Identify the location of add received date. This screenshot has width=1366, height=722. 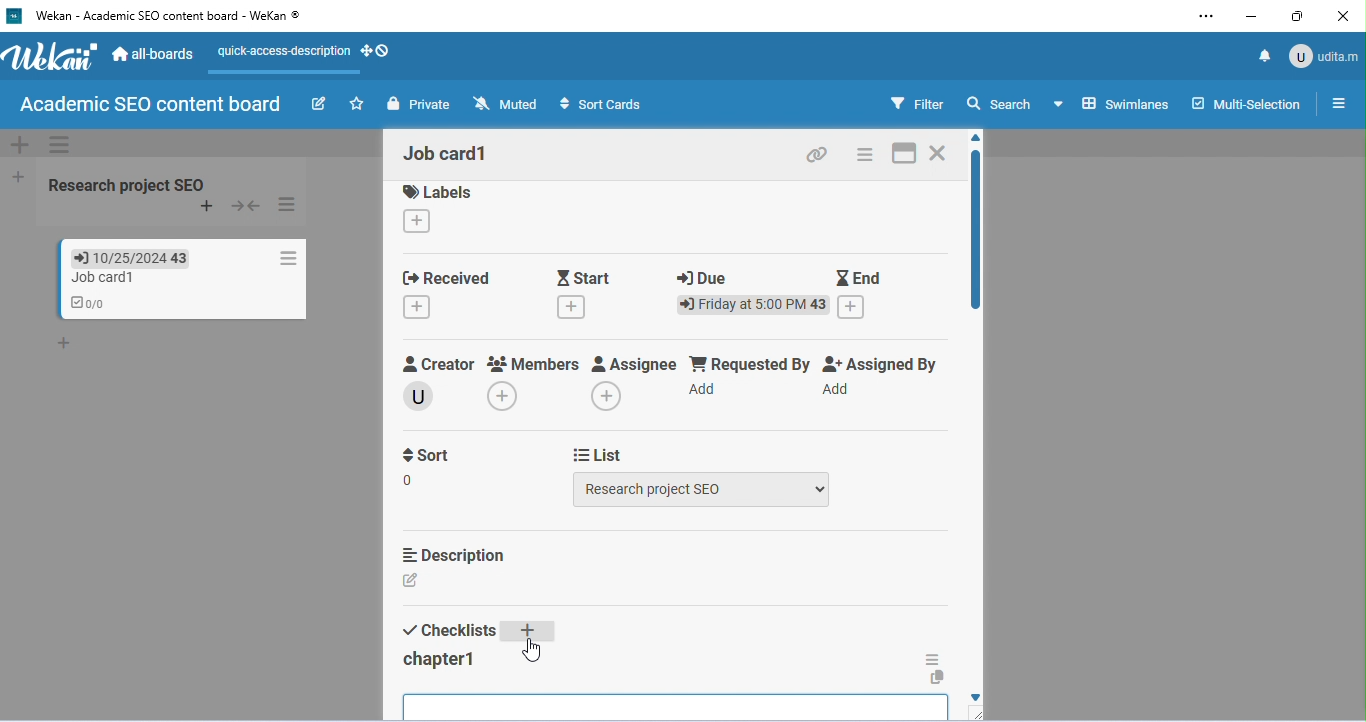
(419, 309).